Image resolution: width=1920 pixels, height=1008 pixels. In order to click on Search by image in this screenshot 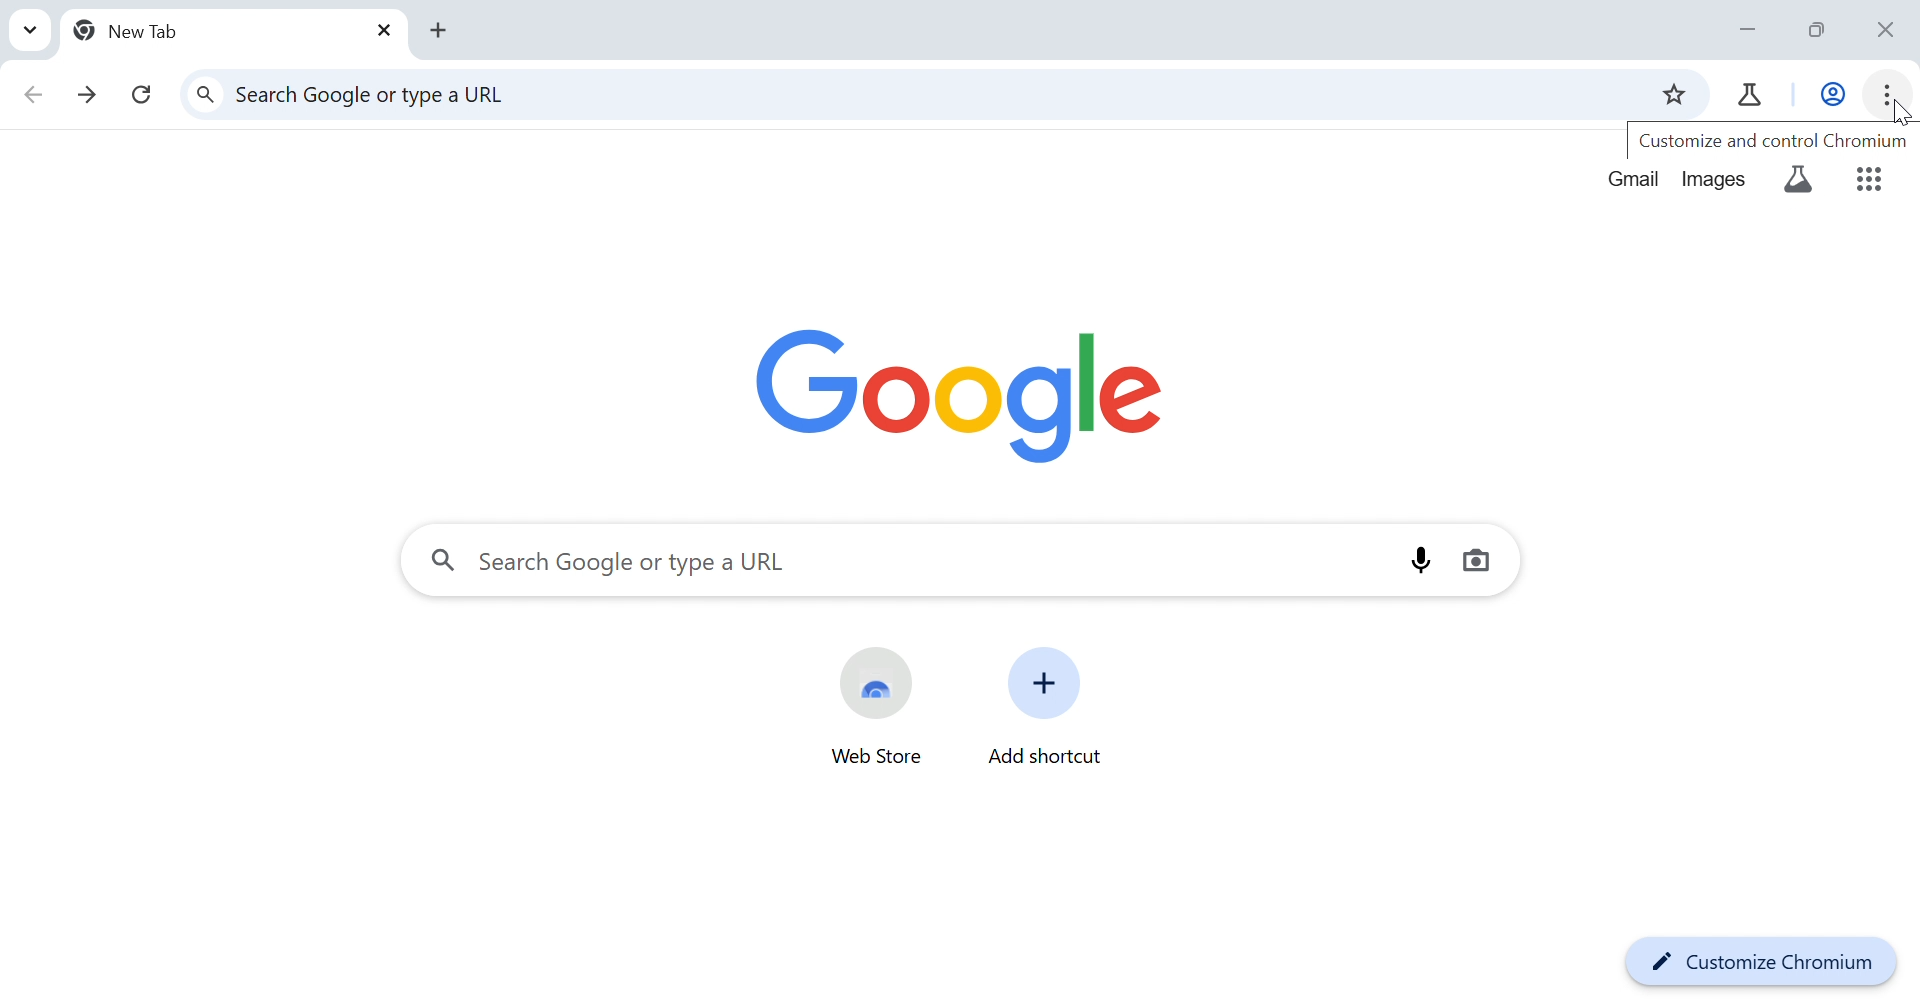, I will do `click(1479, 562)`.